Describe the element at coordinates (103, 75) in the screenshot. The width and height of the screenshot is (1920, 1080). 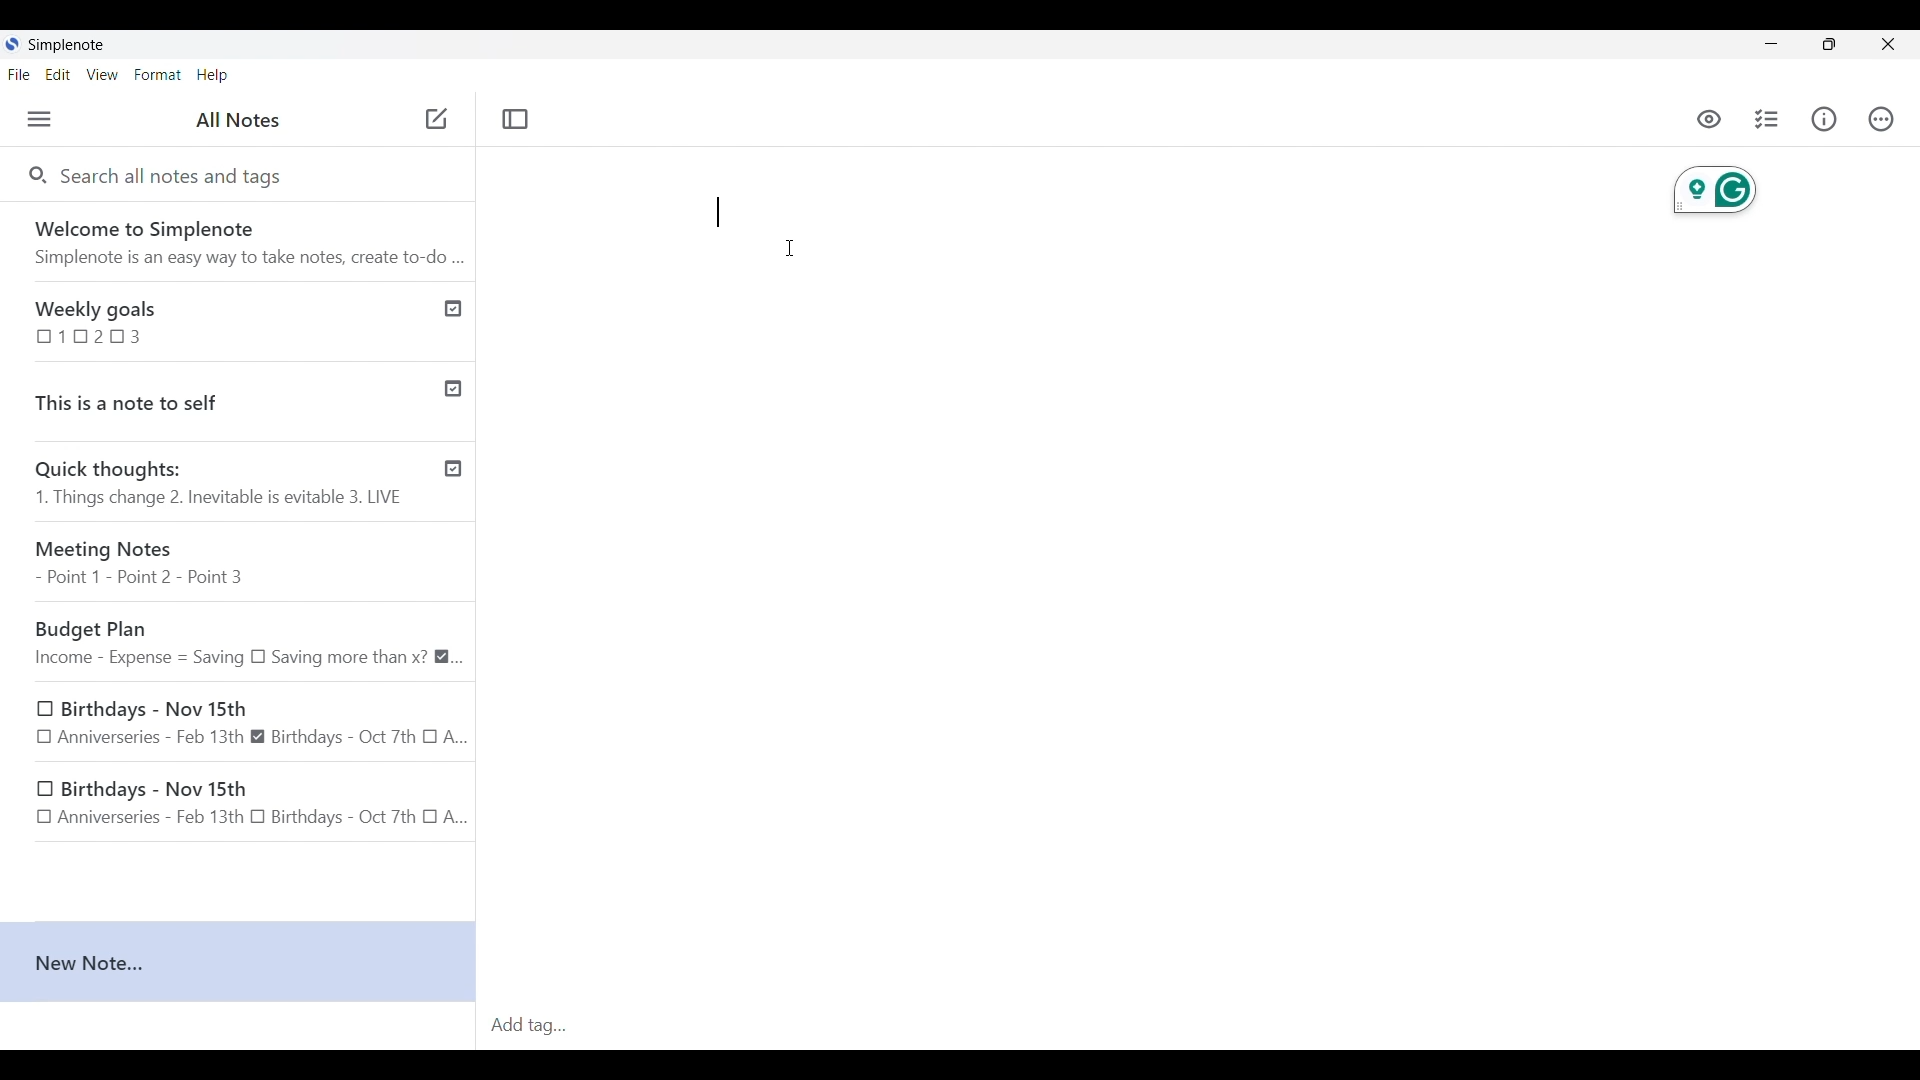
I see `View menu` at that location.